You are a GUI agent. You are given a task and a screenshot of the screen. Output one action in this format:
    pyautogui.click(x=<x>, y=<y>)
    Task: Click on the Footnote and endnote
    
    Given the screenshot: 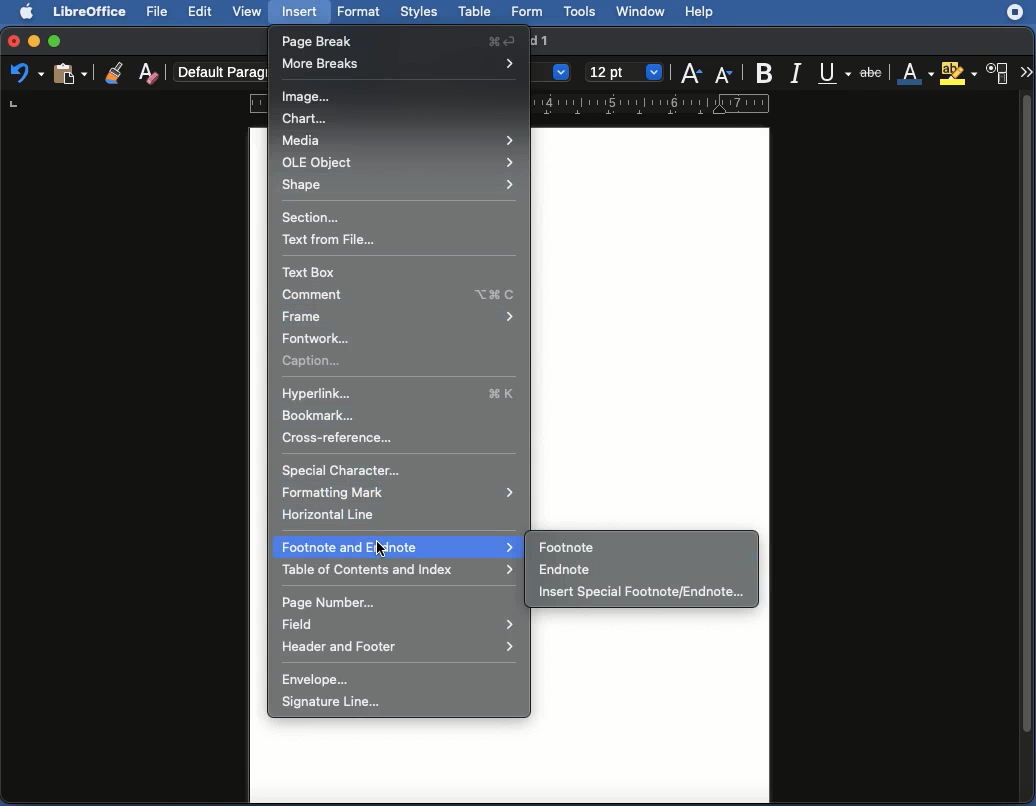 What is the action you would take?
    pyautogui.click(x=398, y=547)
    